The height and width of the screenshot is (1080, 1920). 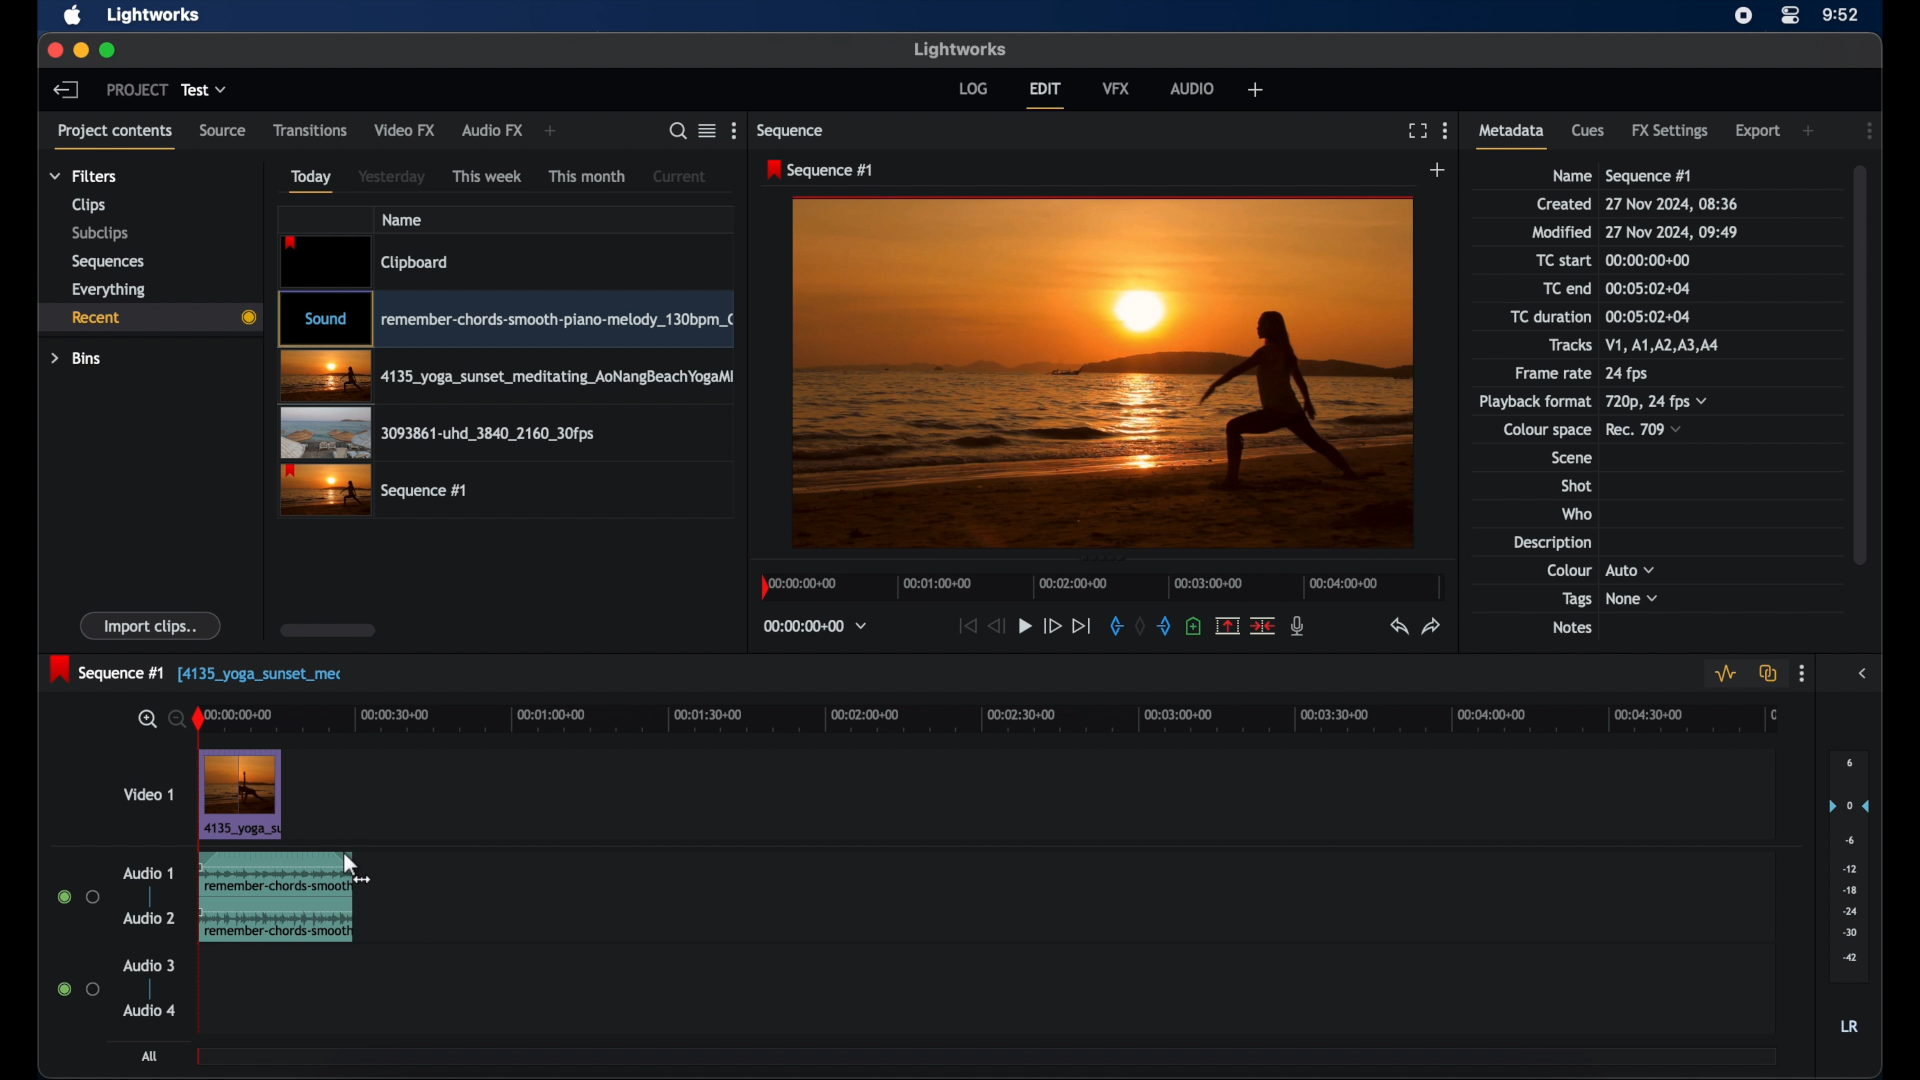 I want to click on remove the marked section, so click(x=1228, y=624).